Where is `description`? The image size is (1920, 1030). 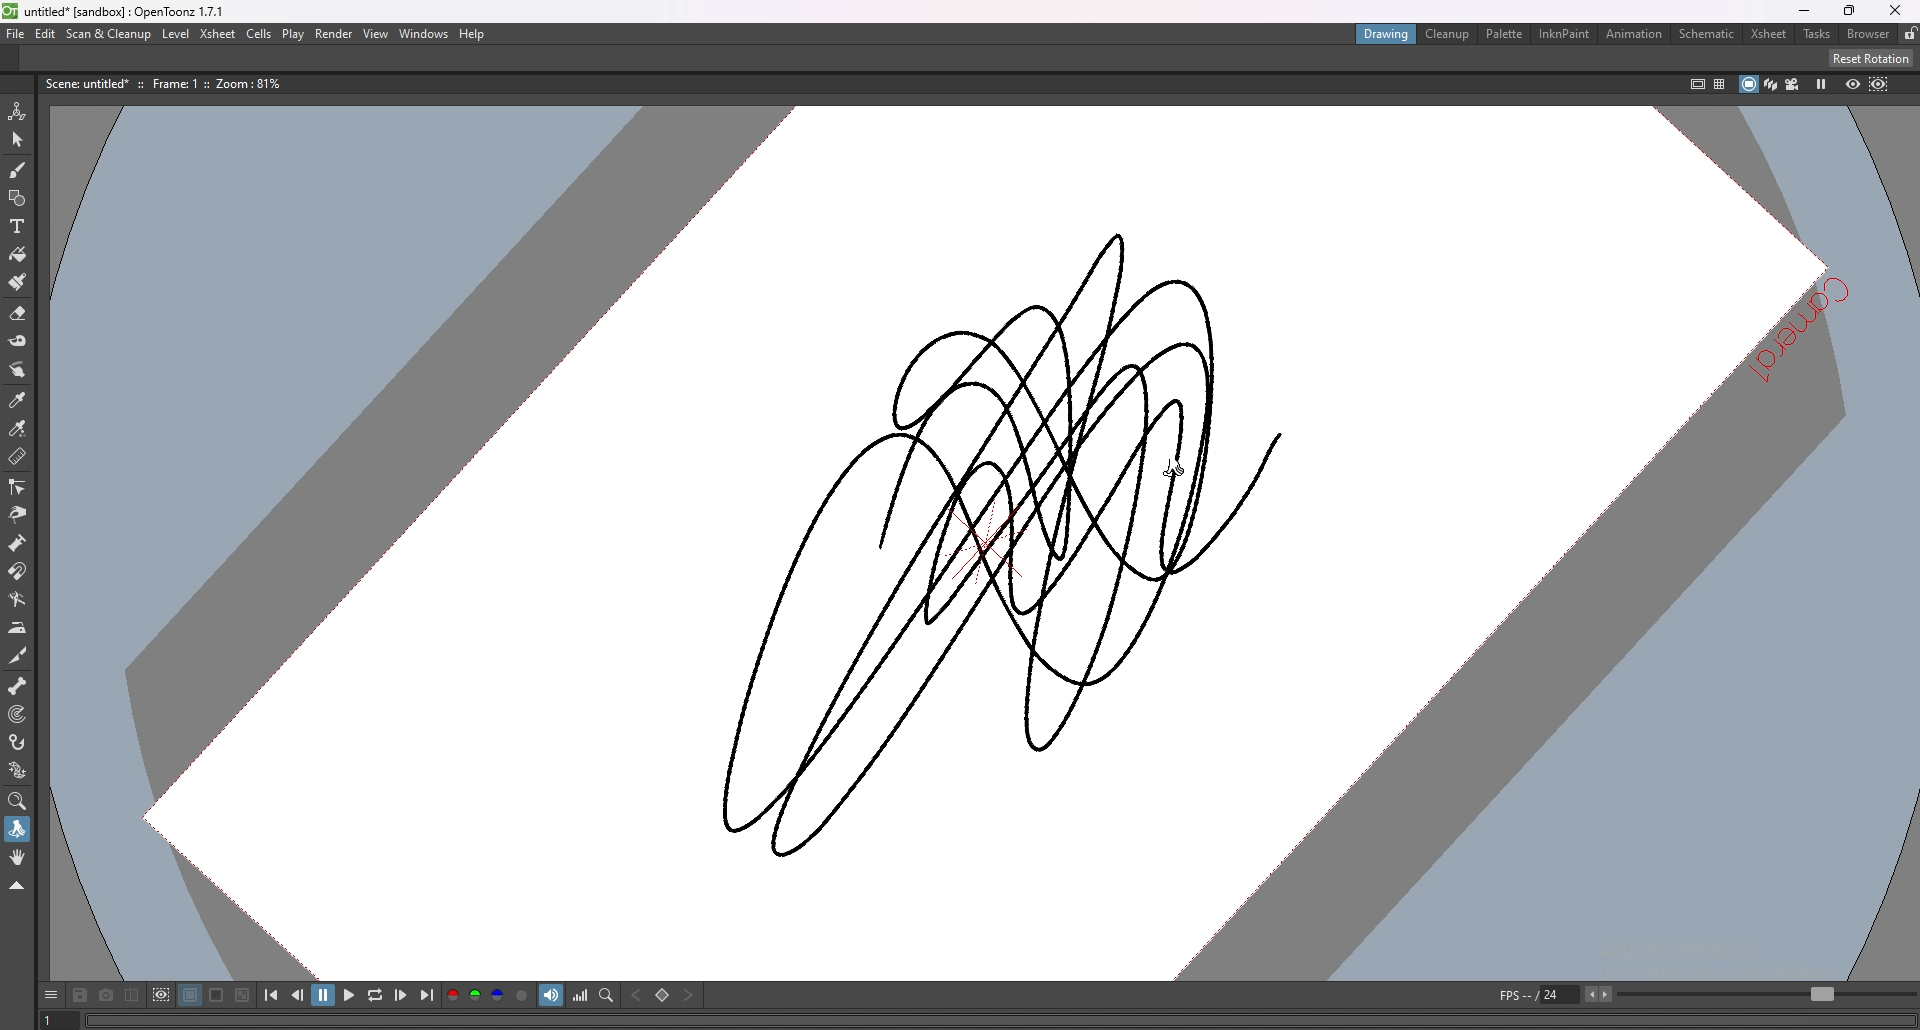 description is located at coordinates (166, 84).